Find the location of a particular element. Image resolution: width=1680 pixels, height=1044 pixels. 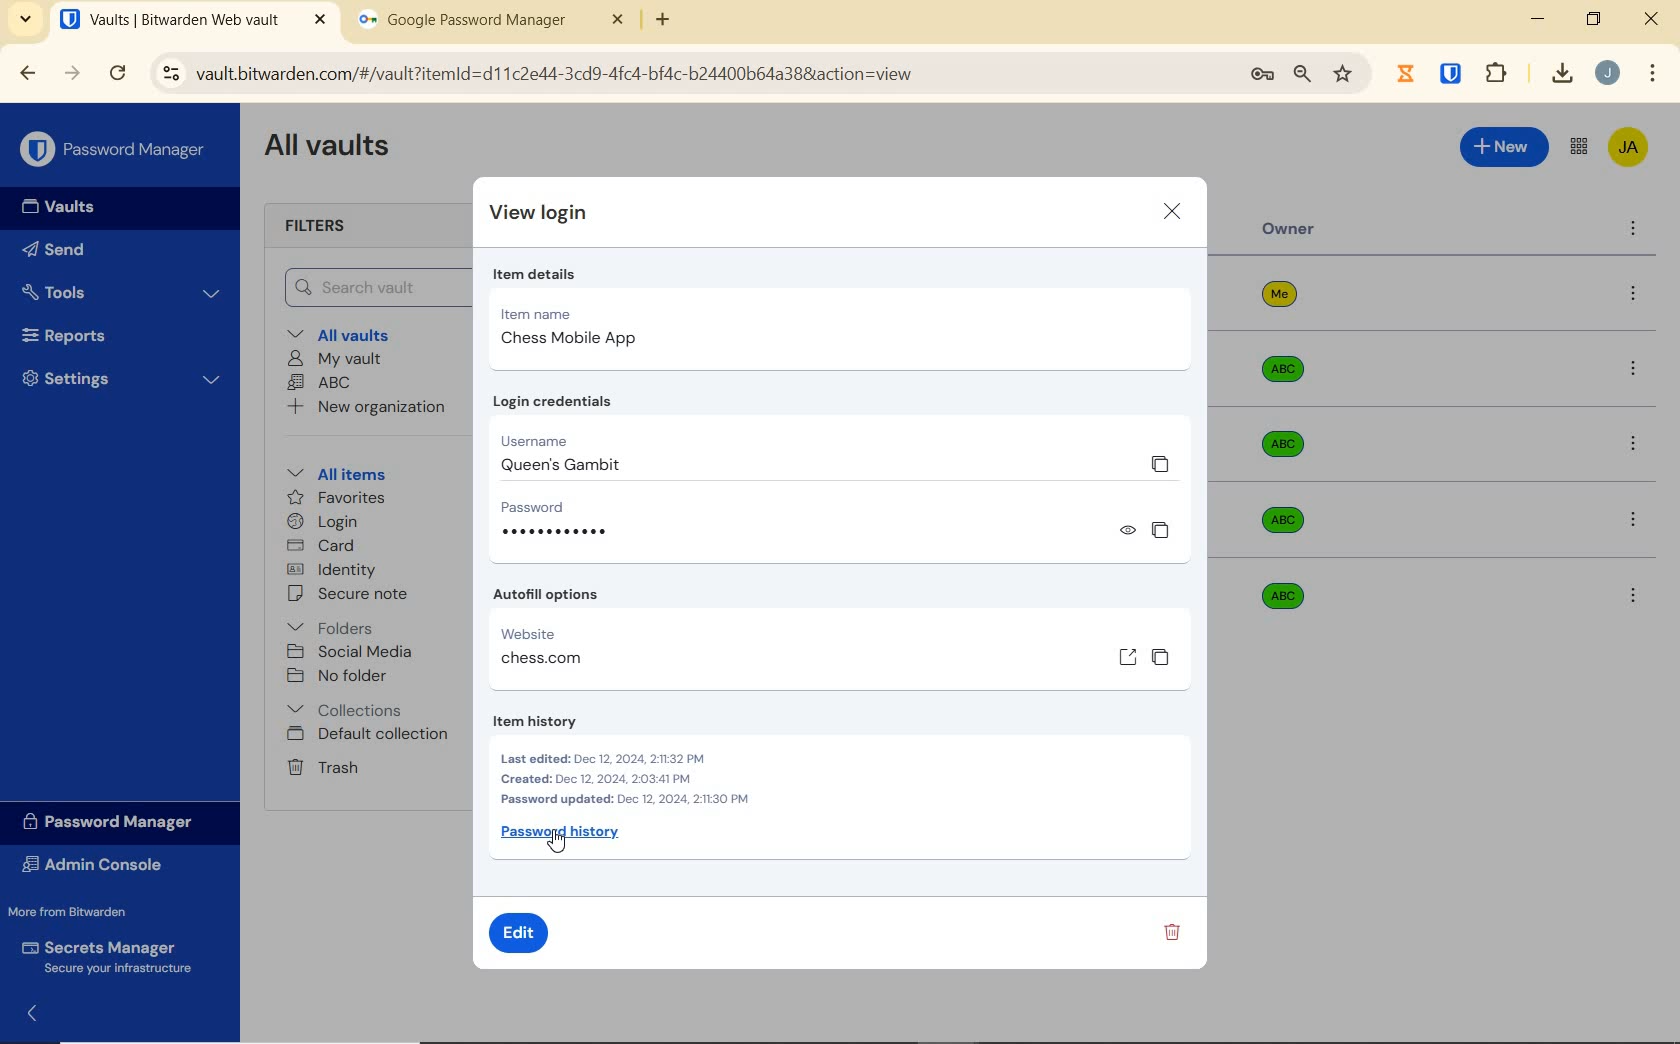

queen's gambit is located at coordinates (561, 463).